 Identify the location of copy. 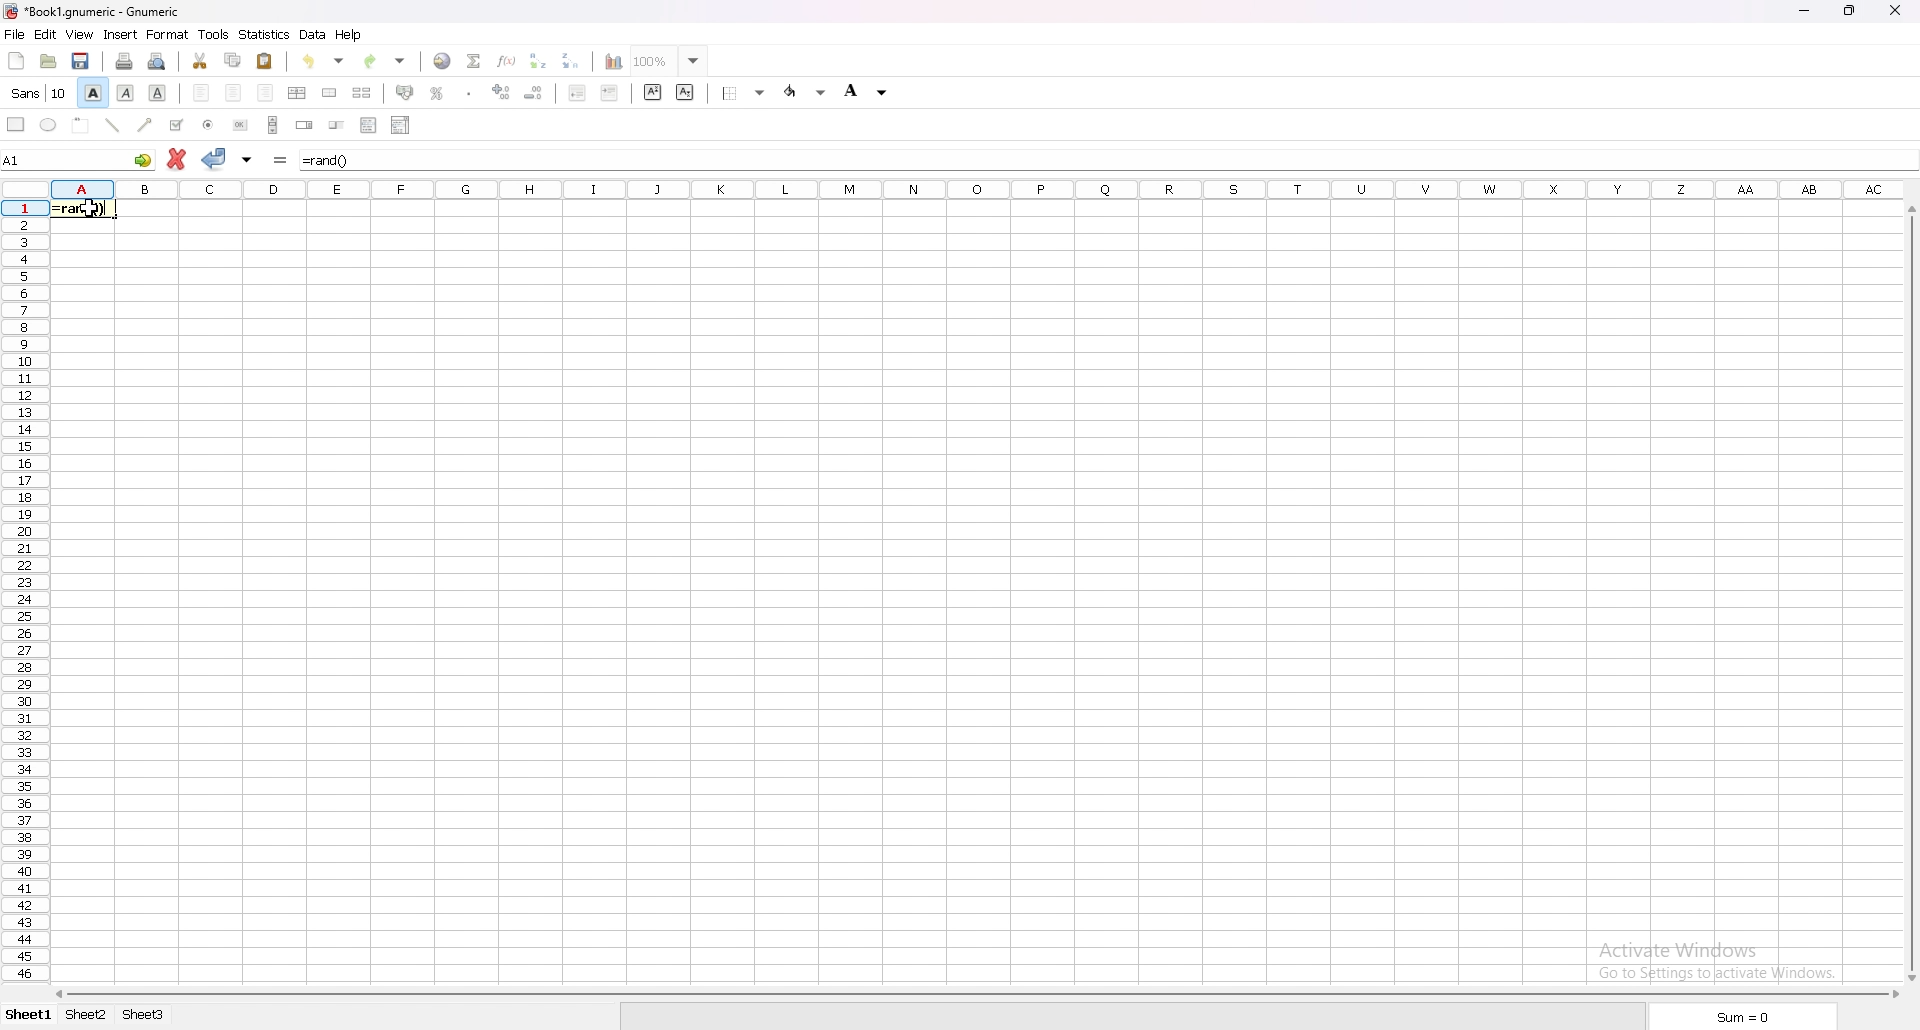
(233, 60).